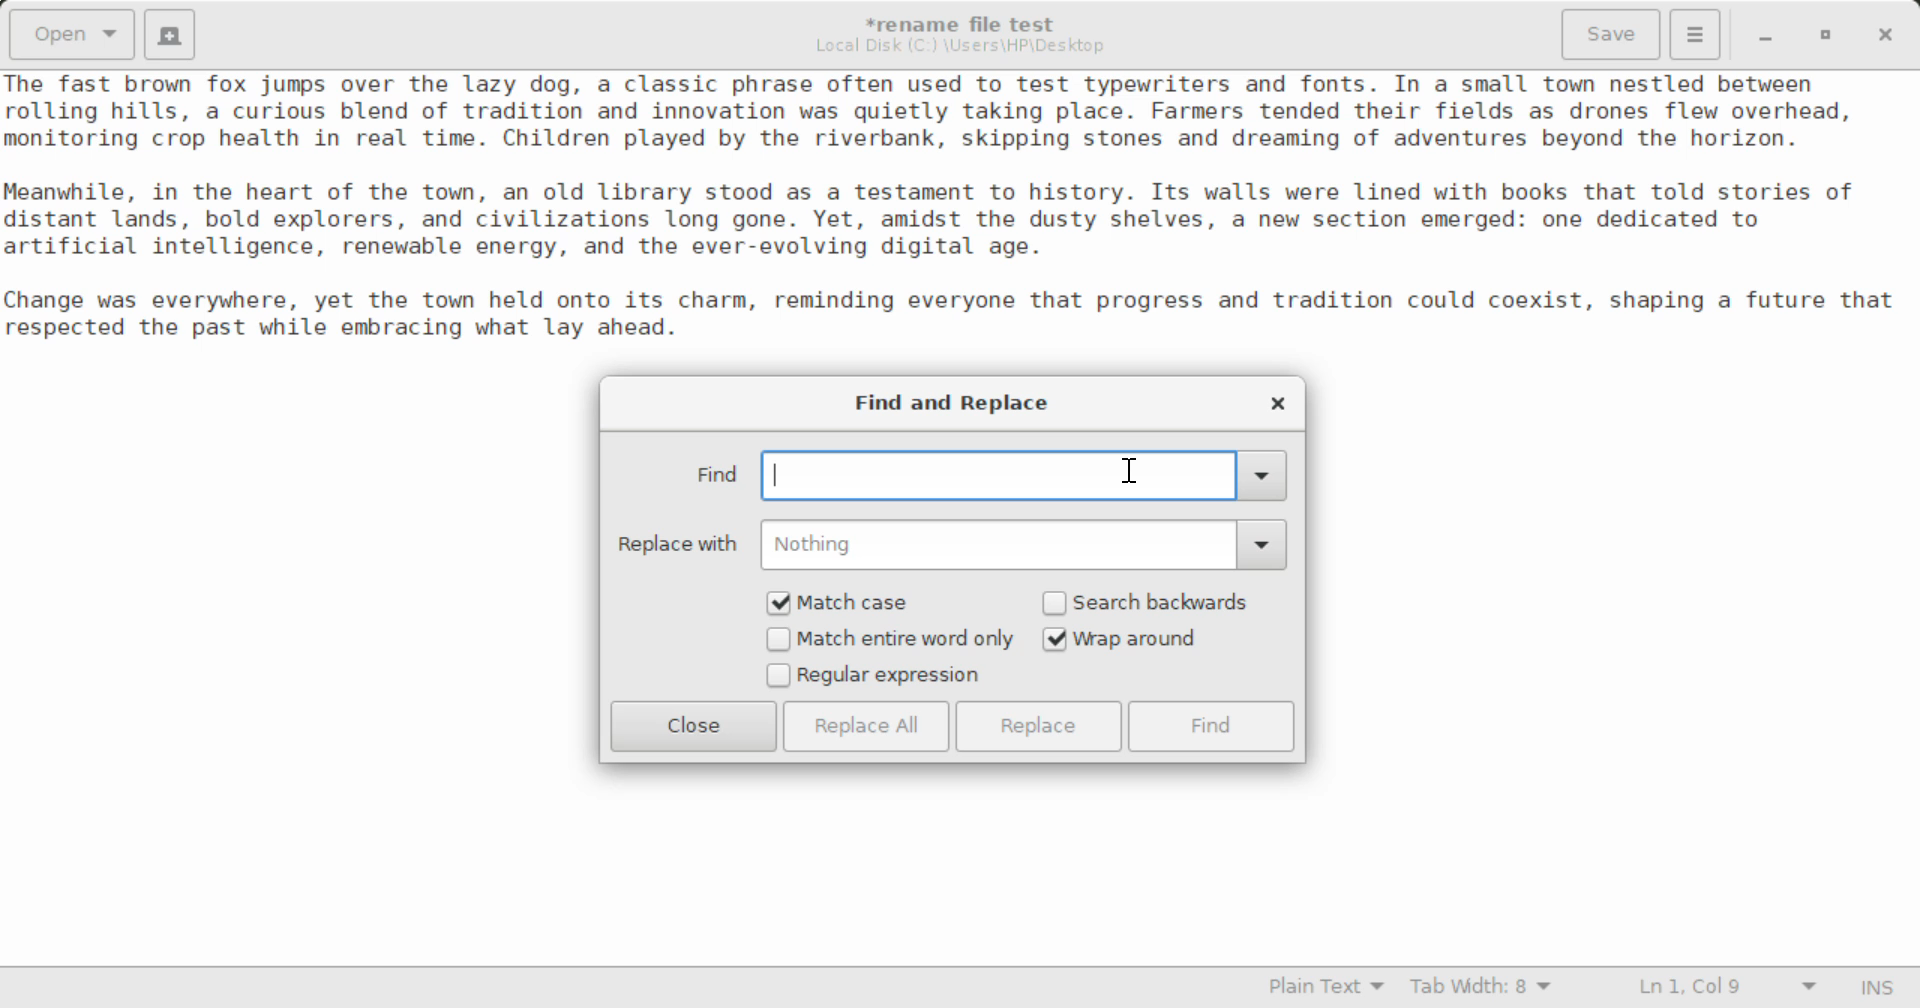 The image size is (1920, 1008). What do you see at coordinates (1213, 726) in the screenshot?
I see `Find` at bounding box center [1213, 726].